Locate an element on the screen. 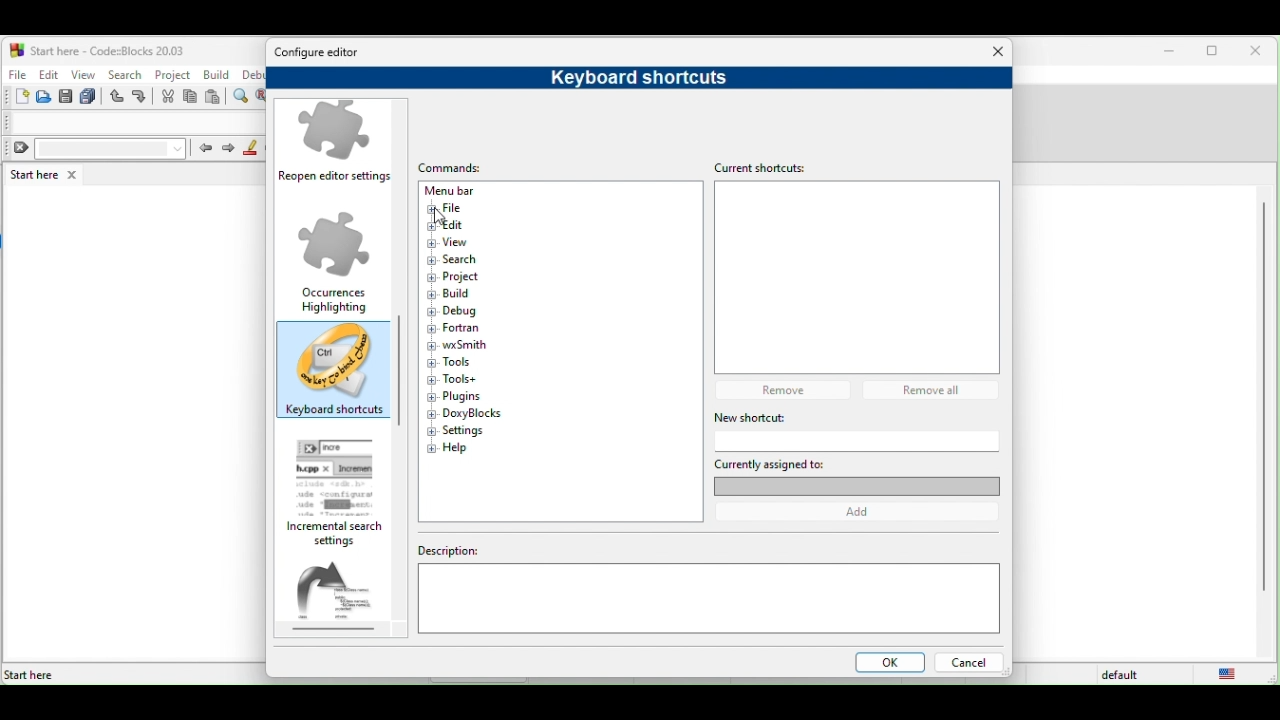  open is located at coordinates (45, 97).